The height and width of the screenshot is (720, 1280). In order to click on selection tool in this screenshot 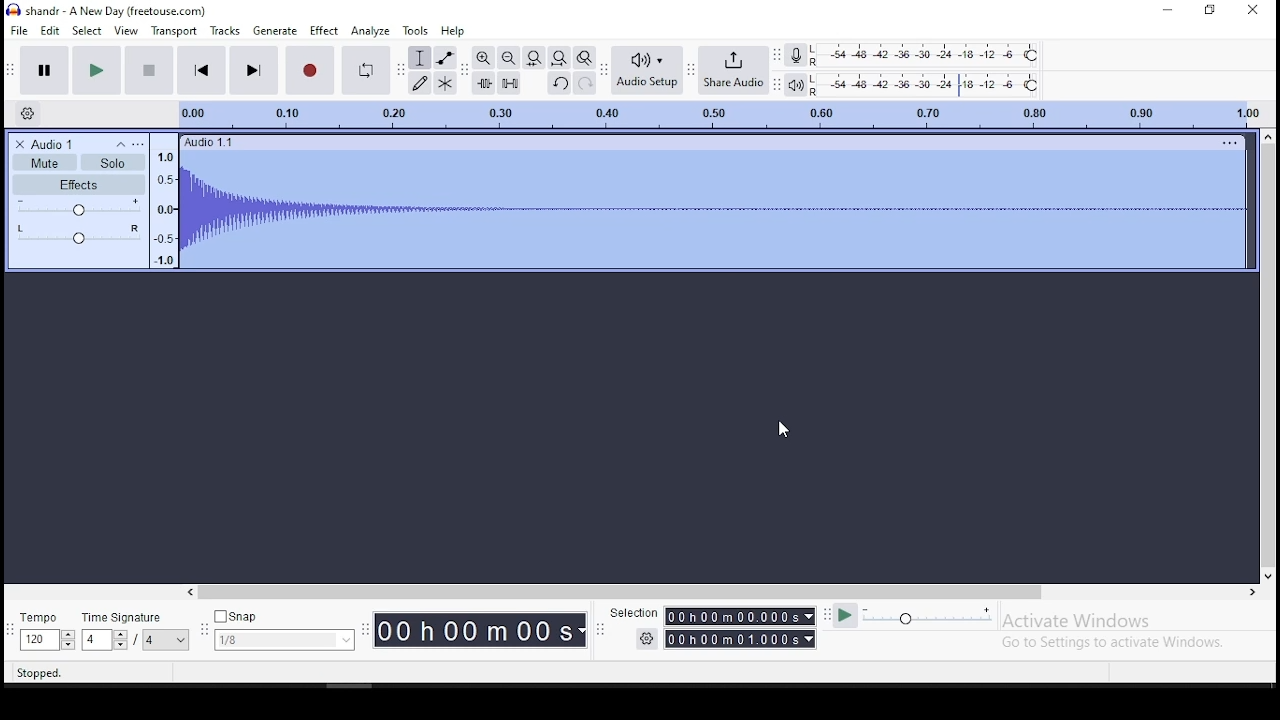, I will do `click(419, 57)`.